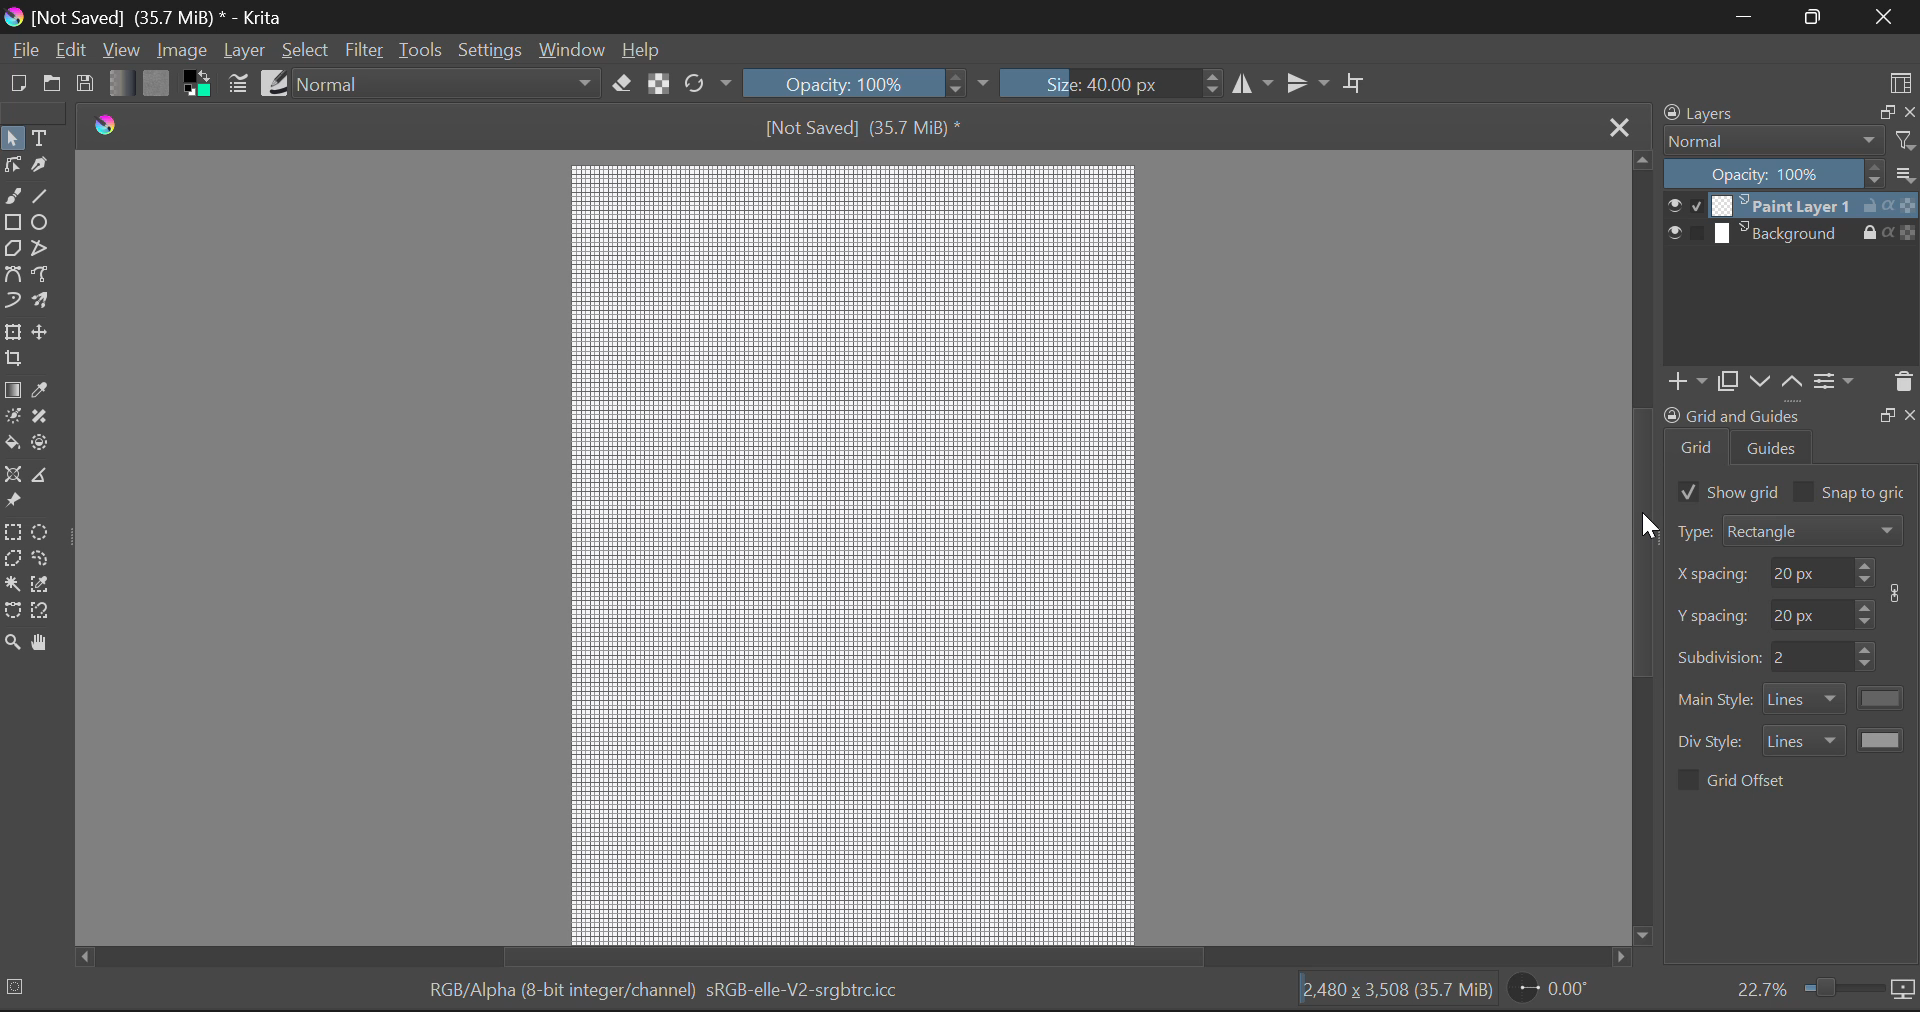 This screenshot has width=1920, height=1012. What do you see at coordinates (1834, 380) in the screenshot?
I see `settings` at bounding box center [1834, 380].